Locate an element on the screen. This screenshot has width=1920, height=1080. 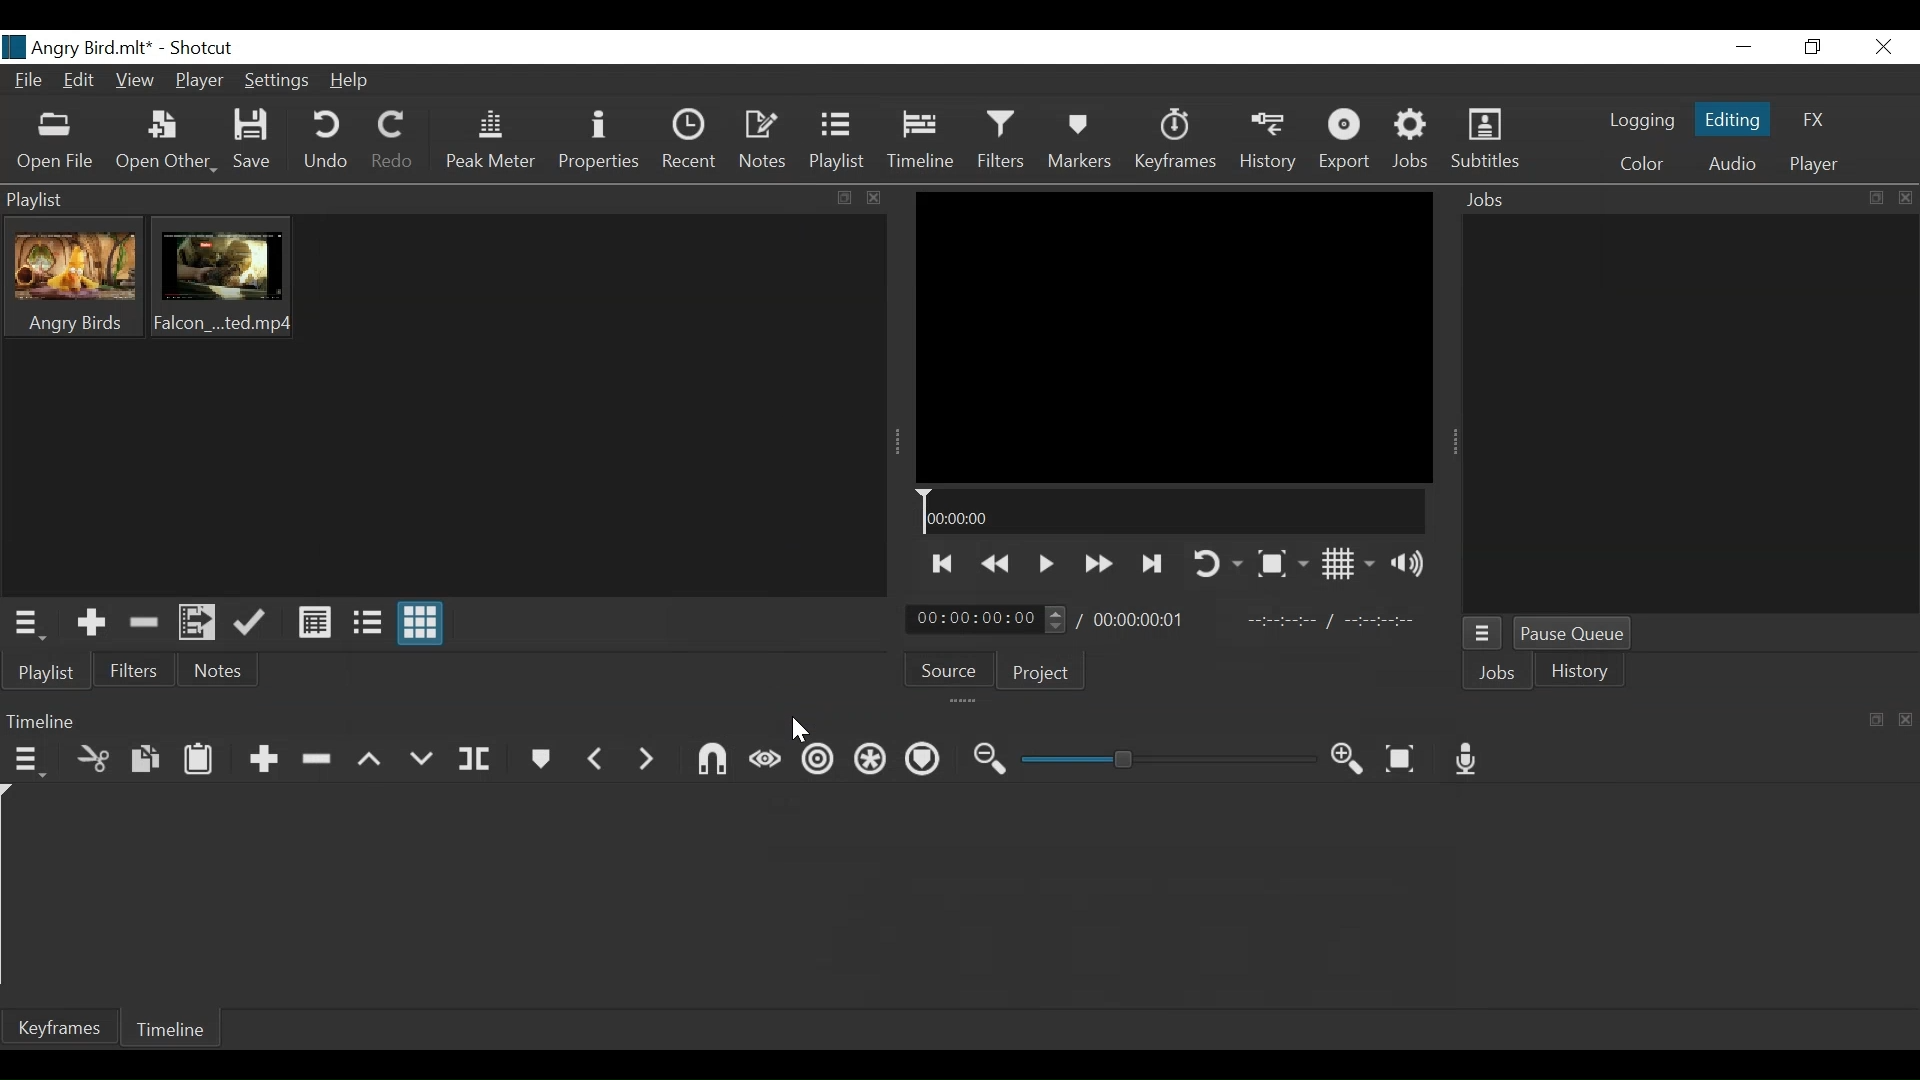
Ripple Delete is located at coordinates (321, 763).